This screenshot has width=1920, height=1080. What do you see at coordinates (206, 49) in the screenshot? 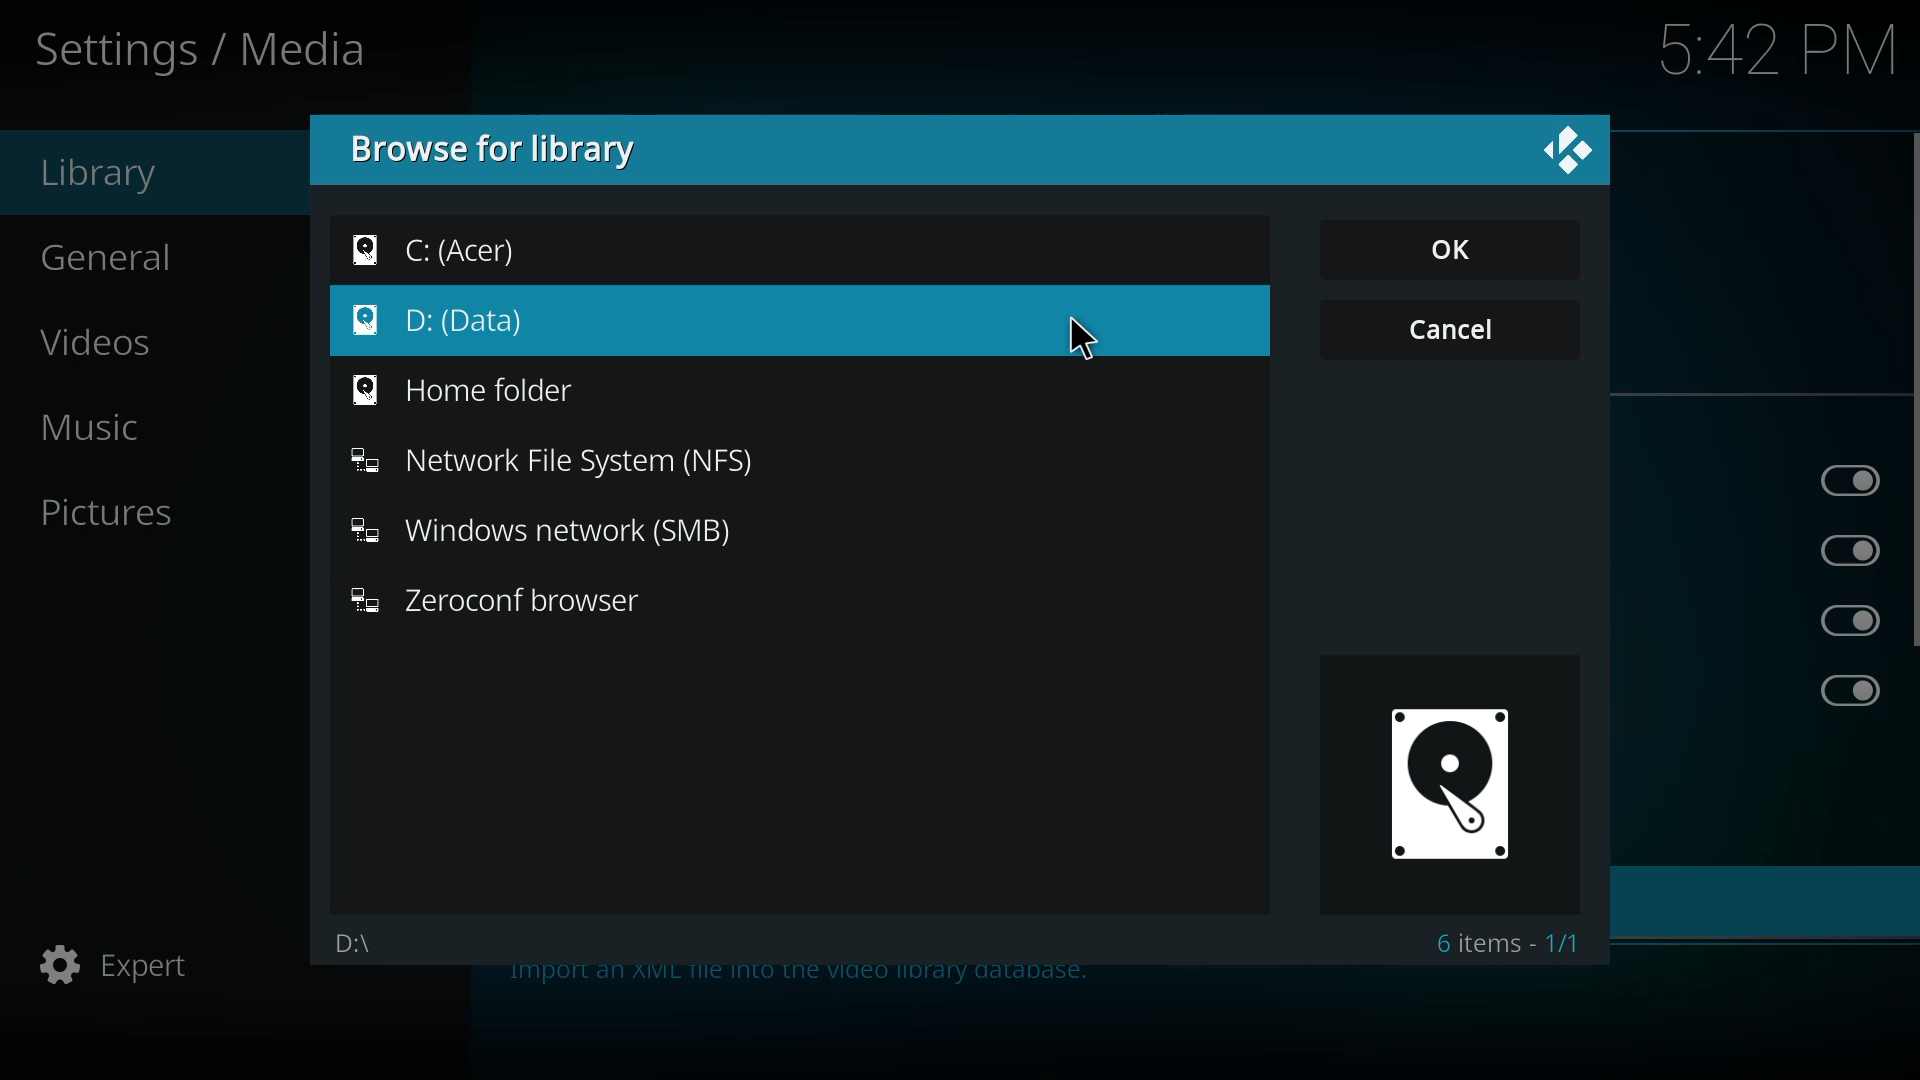
I see `settings media` at bounding box center [206, 49].